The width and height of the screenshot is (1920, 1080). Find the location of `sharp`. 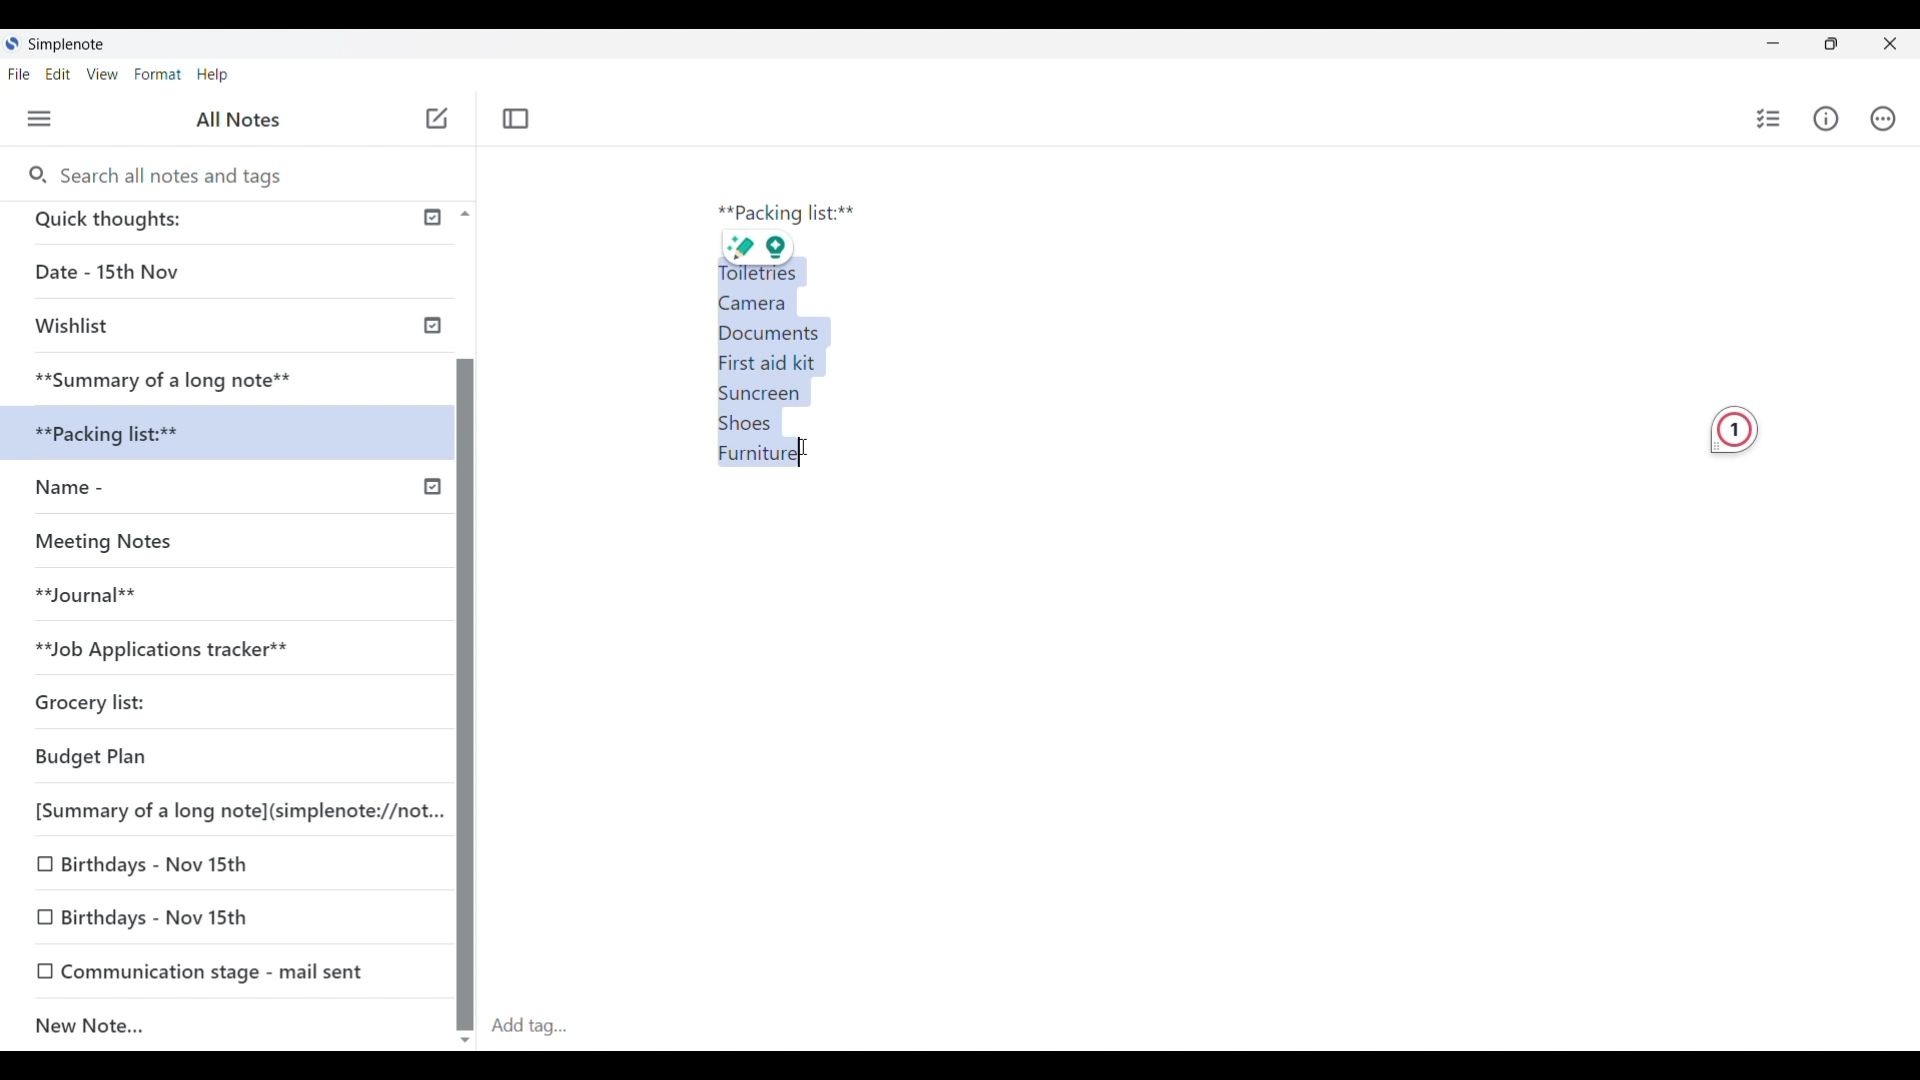

sharp is located at coordinates (732, 247).